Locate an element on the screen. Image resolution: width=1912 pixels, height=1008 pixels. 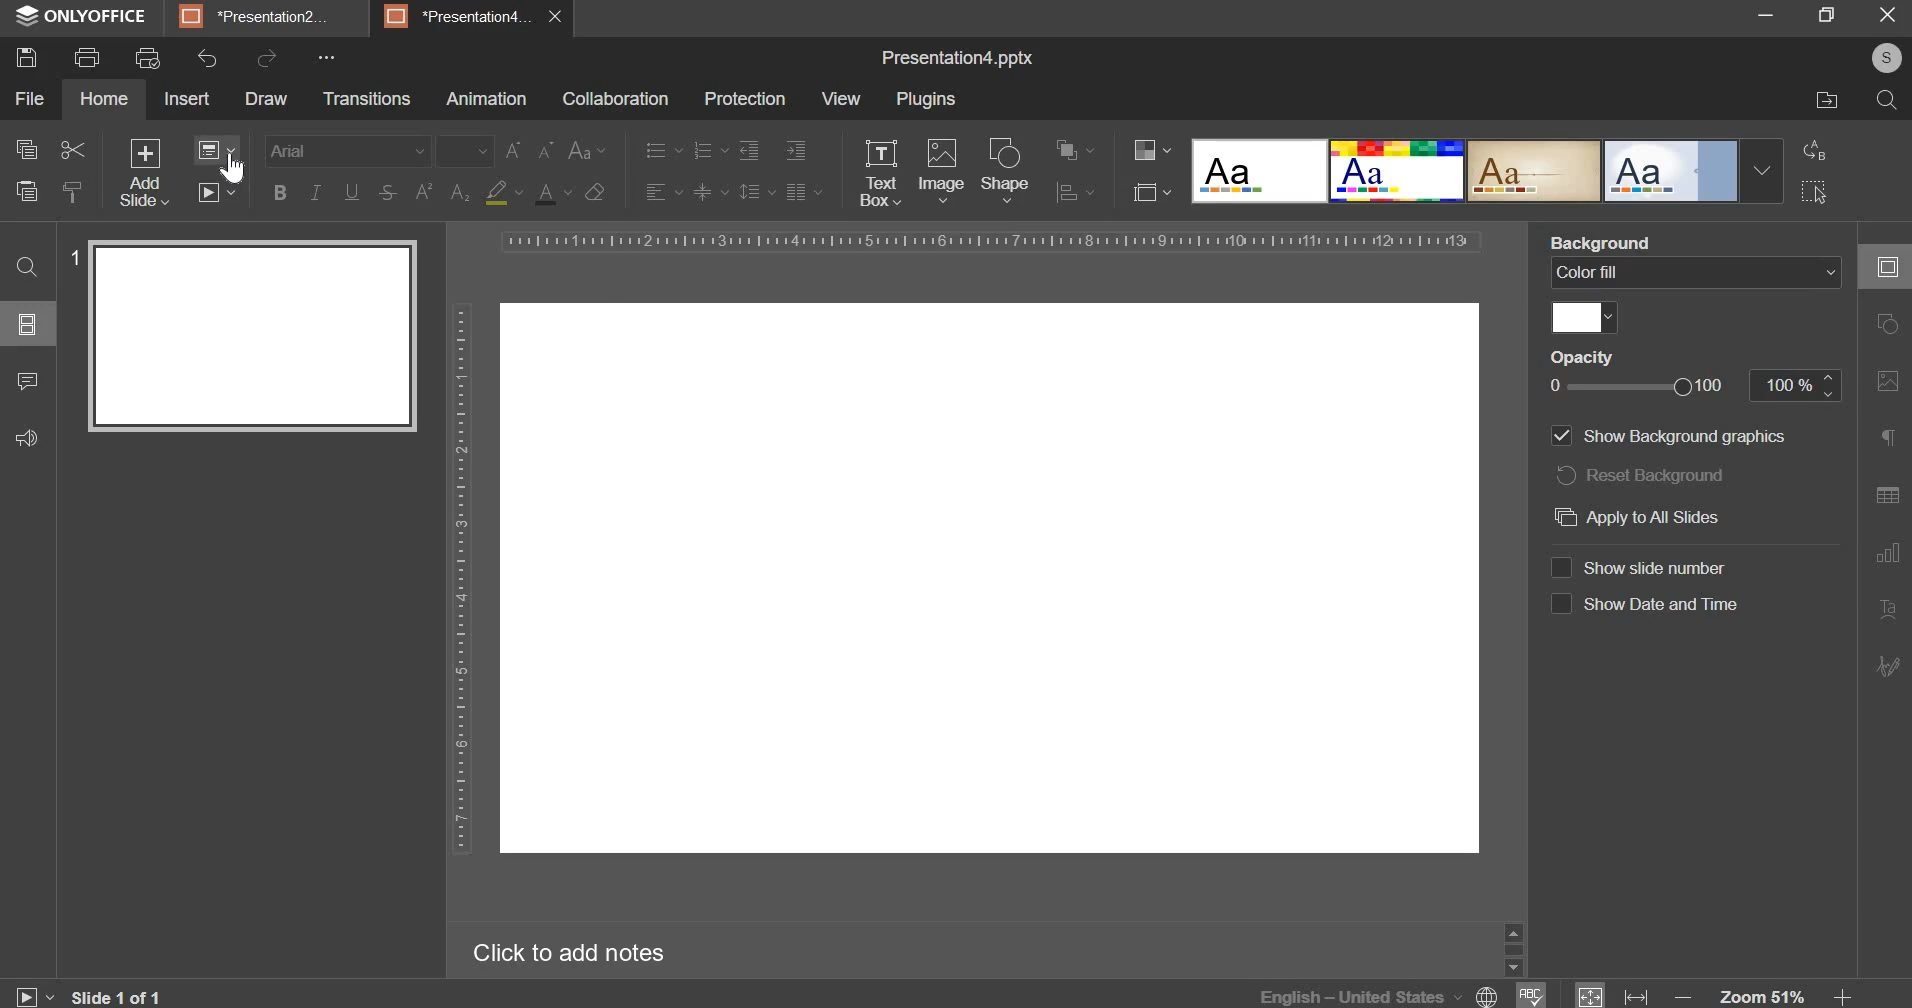
feedback is located at coordinates (28, 437).